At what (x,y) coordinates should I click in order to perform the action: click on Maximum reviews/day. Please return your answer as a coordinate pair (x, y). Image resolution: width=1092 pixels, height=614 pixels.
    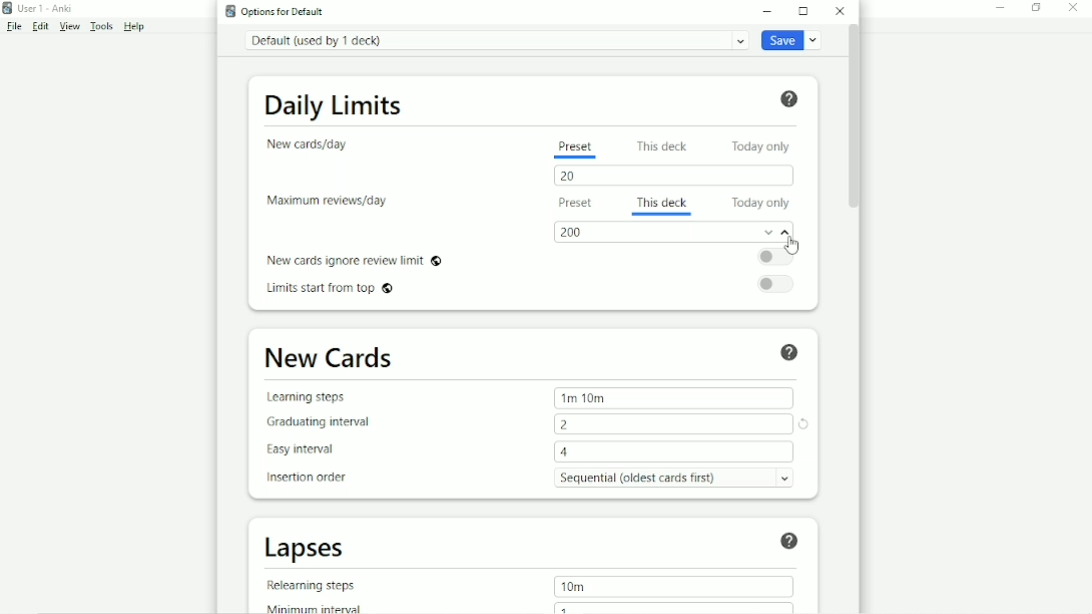
    Looking at the image, I should click on (327, 201).